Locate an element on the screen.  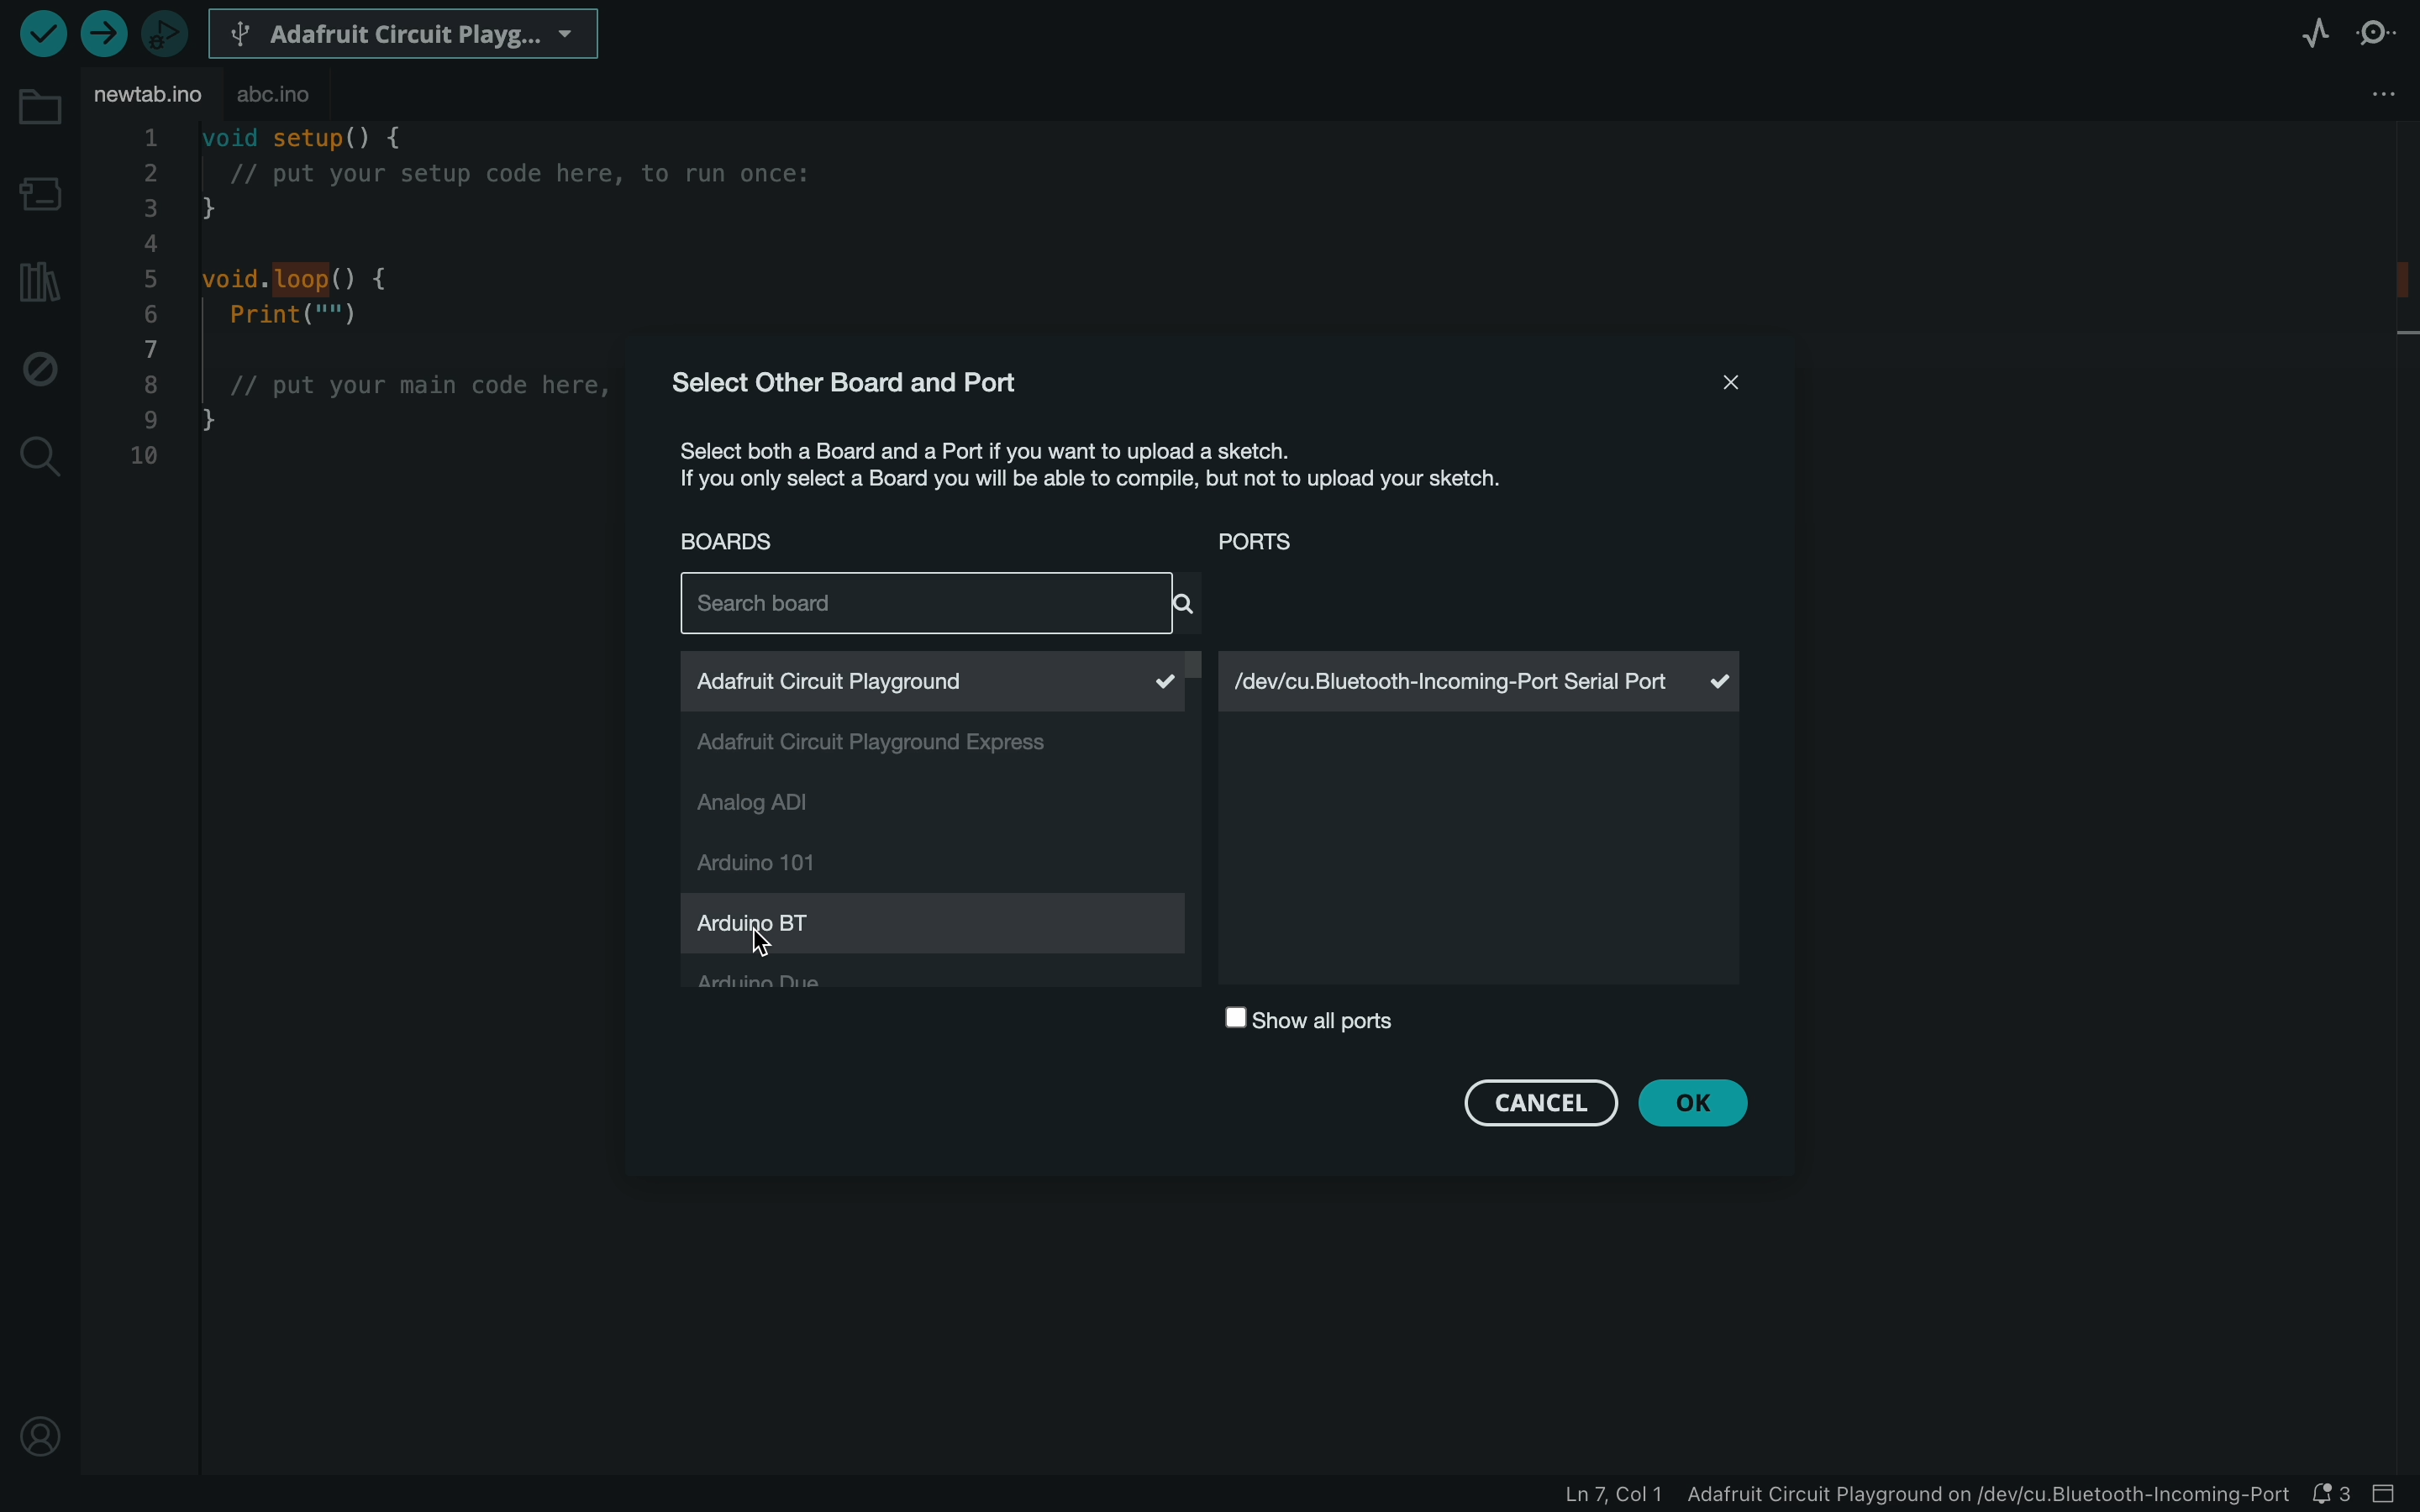
abc is located at coordinates (277, 95).